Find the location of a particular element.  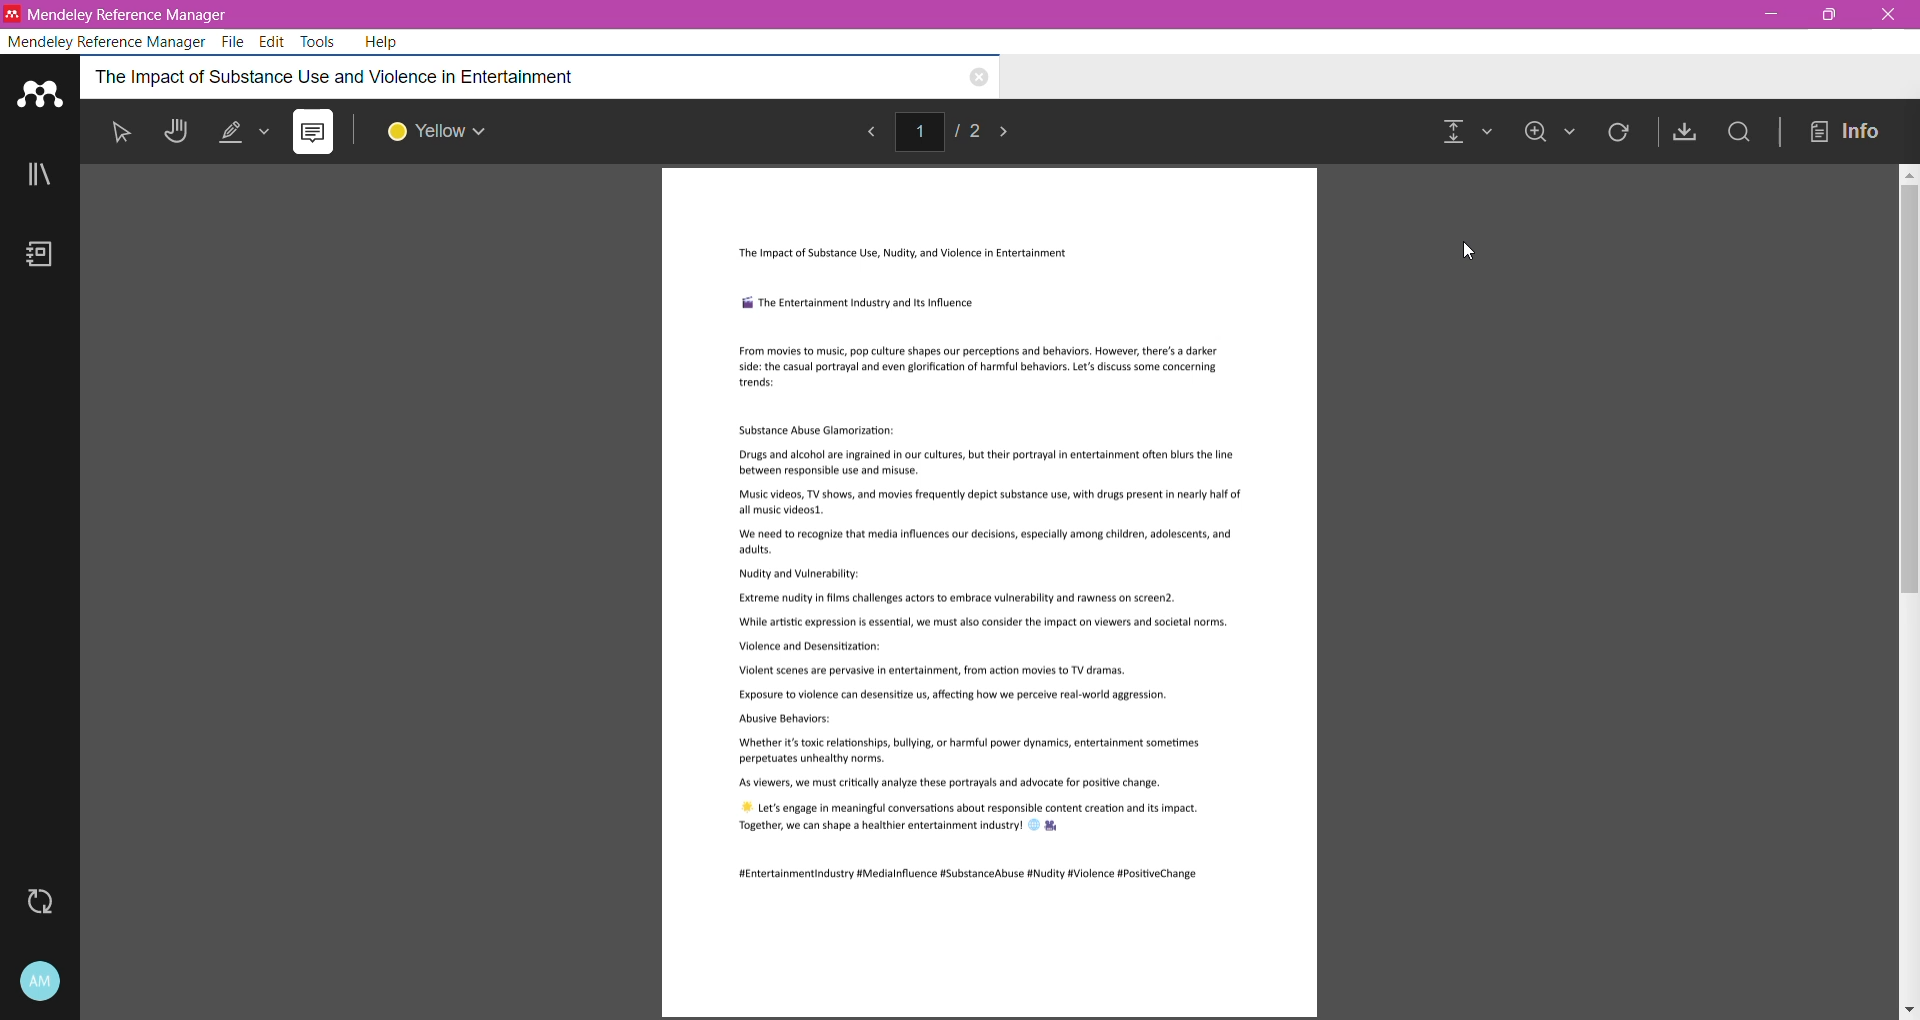

Help is located at coordinates (385, 42).